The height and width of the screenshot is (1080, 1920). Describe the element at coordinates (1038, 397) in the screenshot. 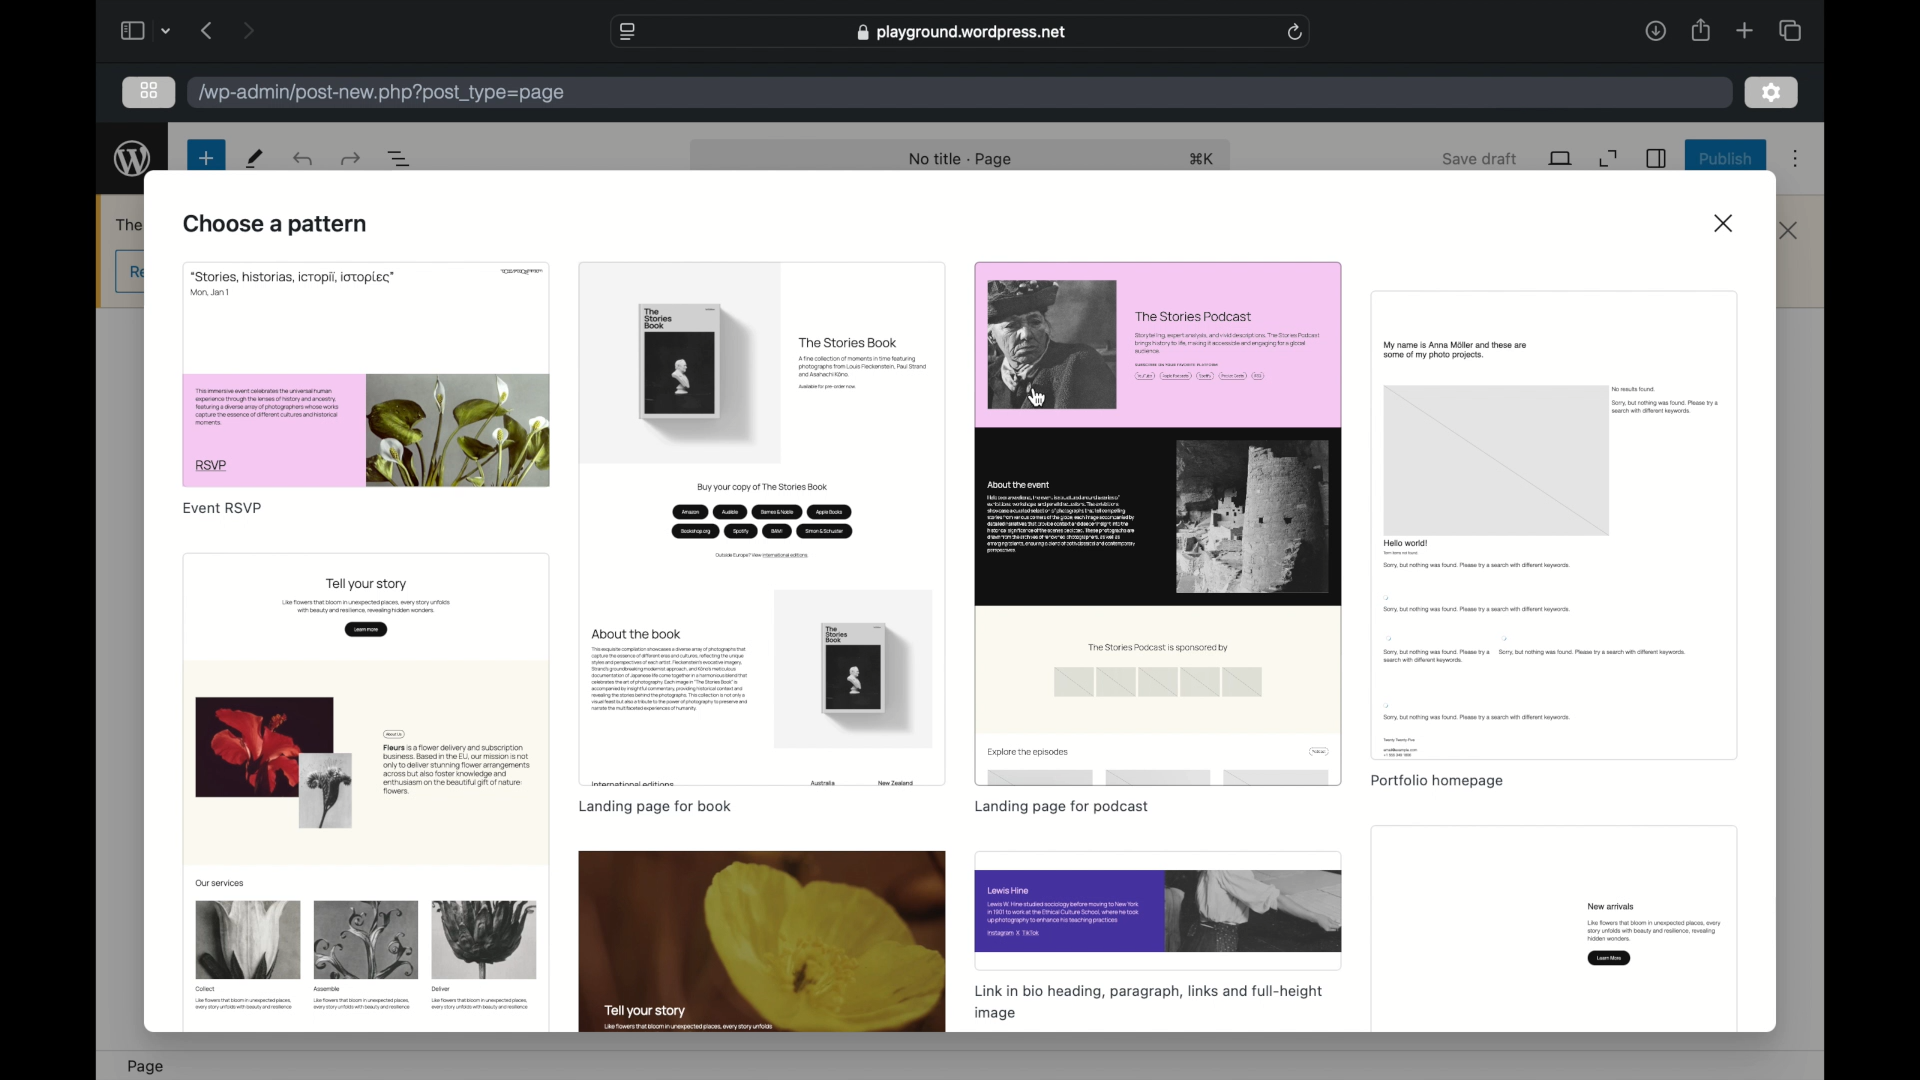

I see `cursor` at that location.